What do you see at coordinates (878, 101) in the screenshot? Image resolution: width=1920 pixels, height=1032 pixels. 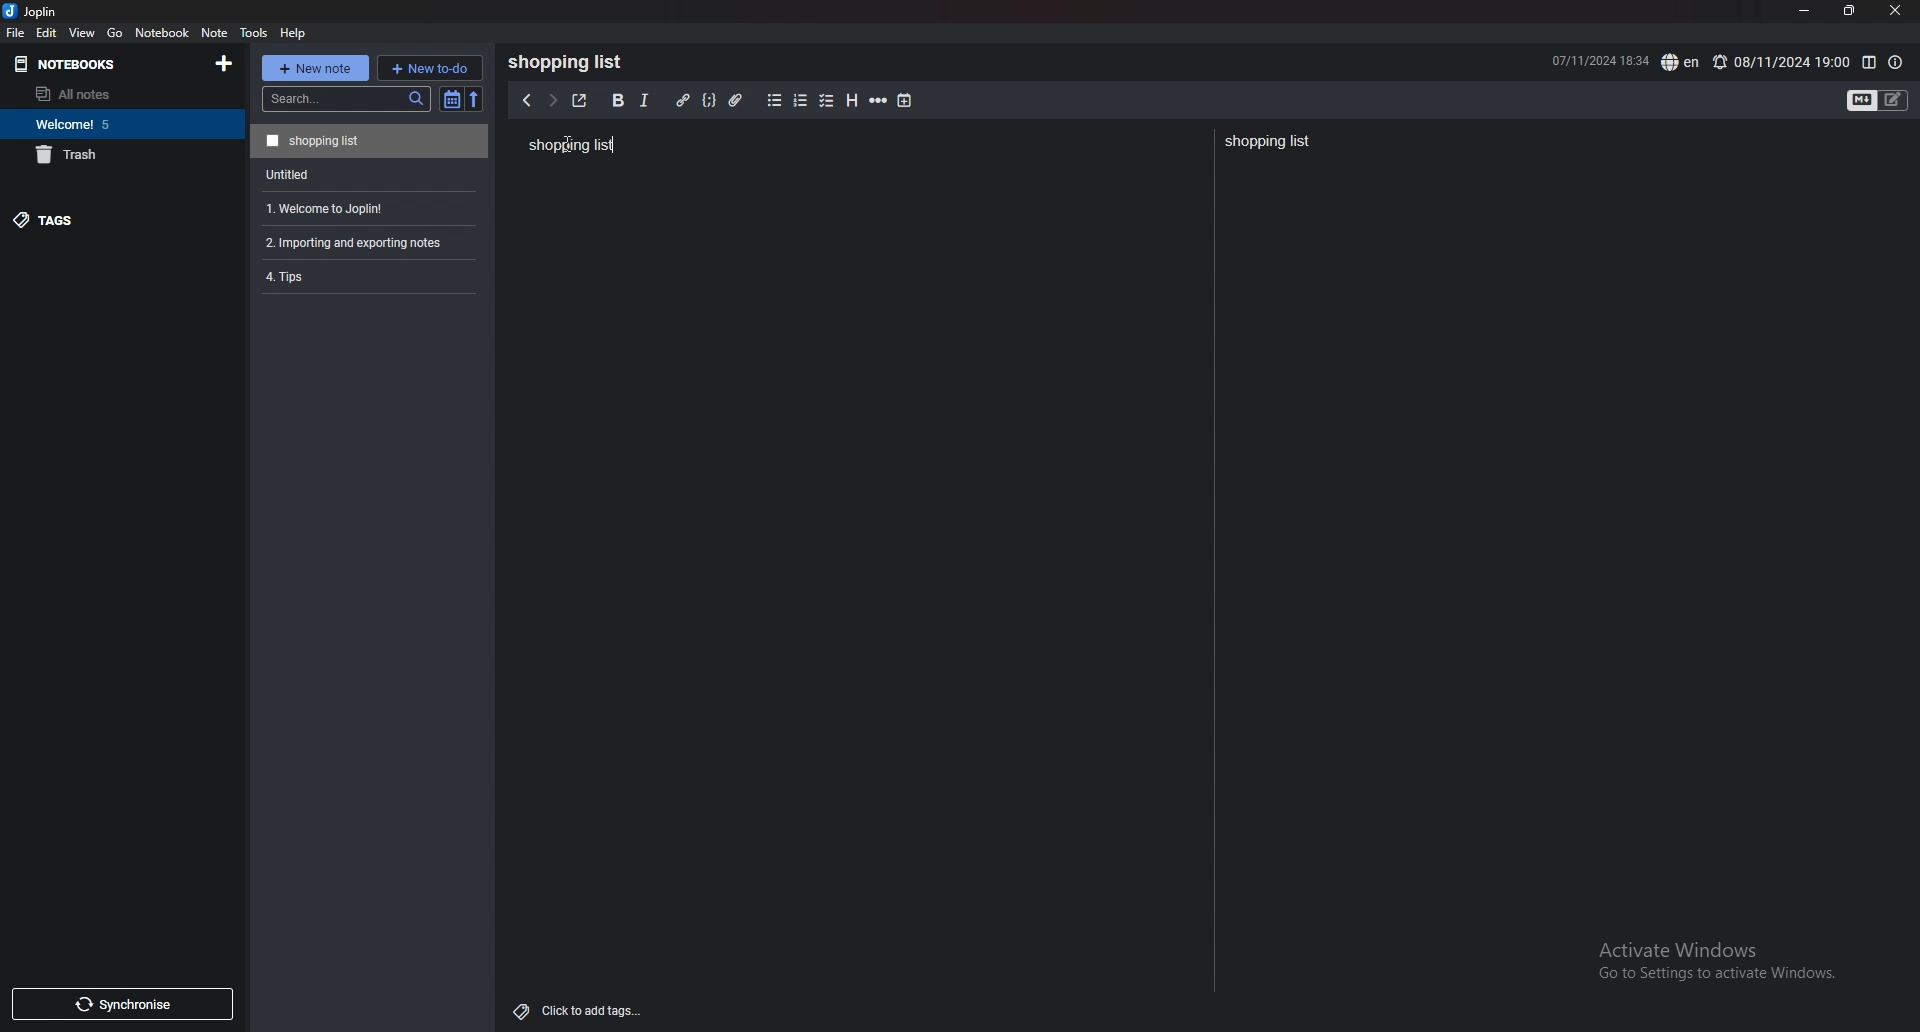 I see `horizontal rule` at bounding box center [878, 101].